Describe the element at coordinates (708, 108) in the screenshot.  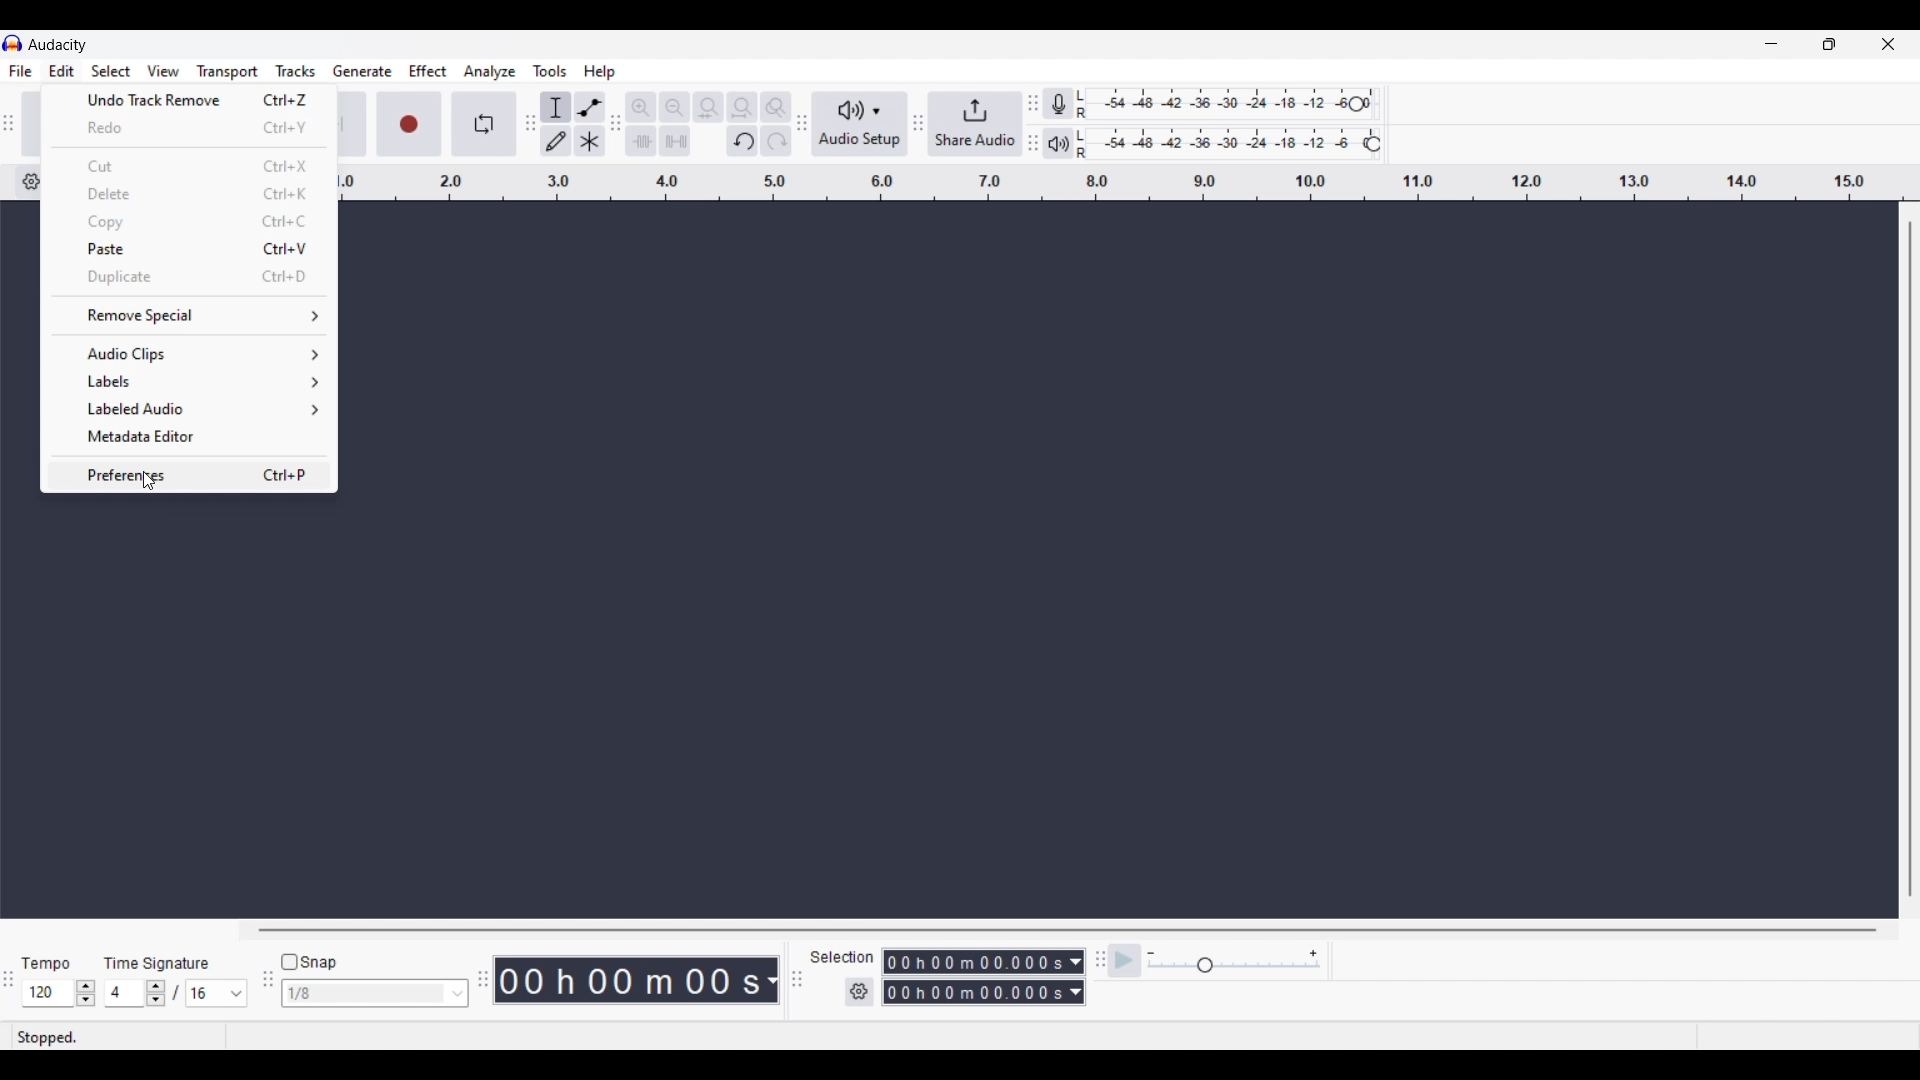
I see `Fit selection to width` at that location.